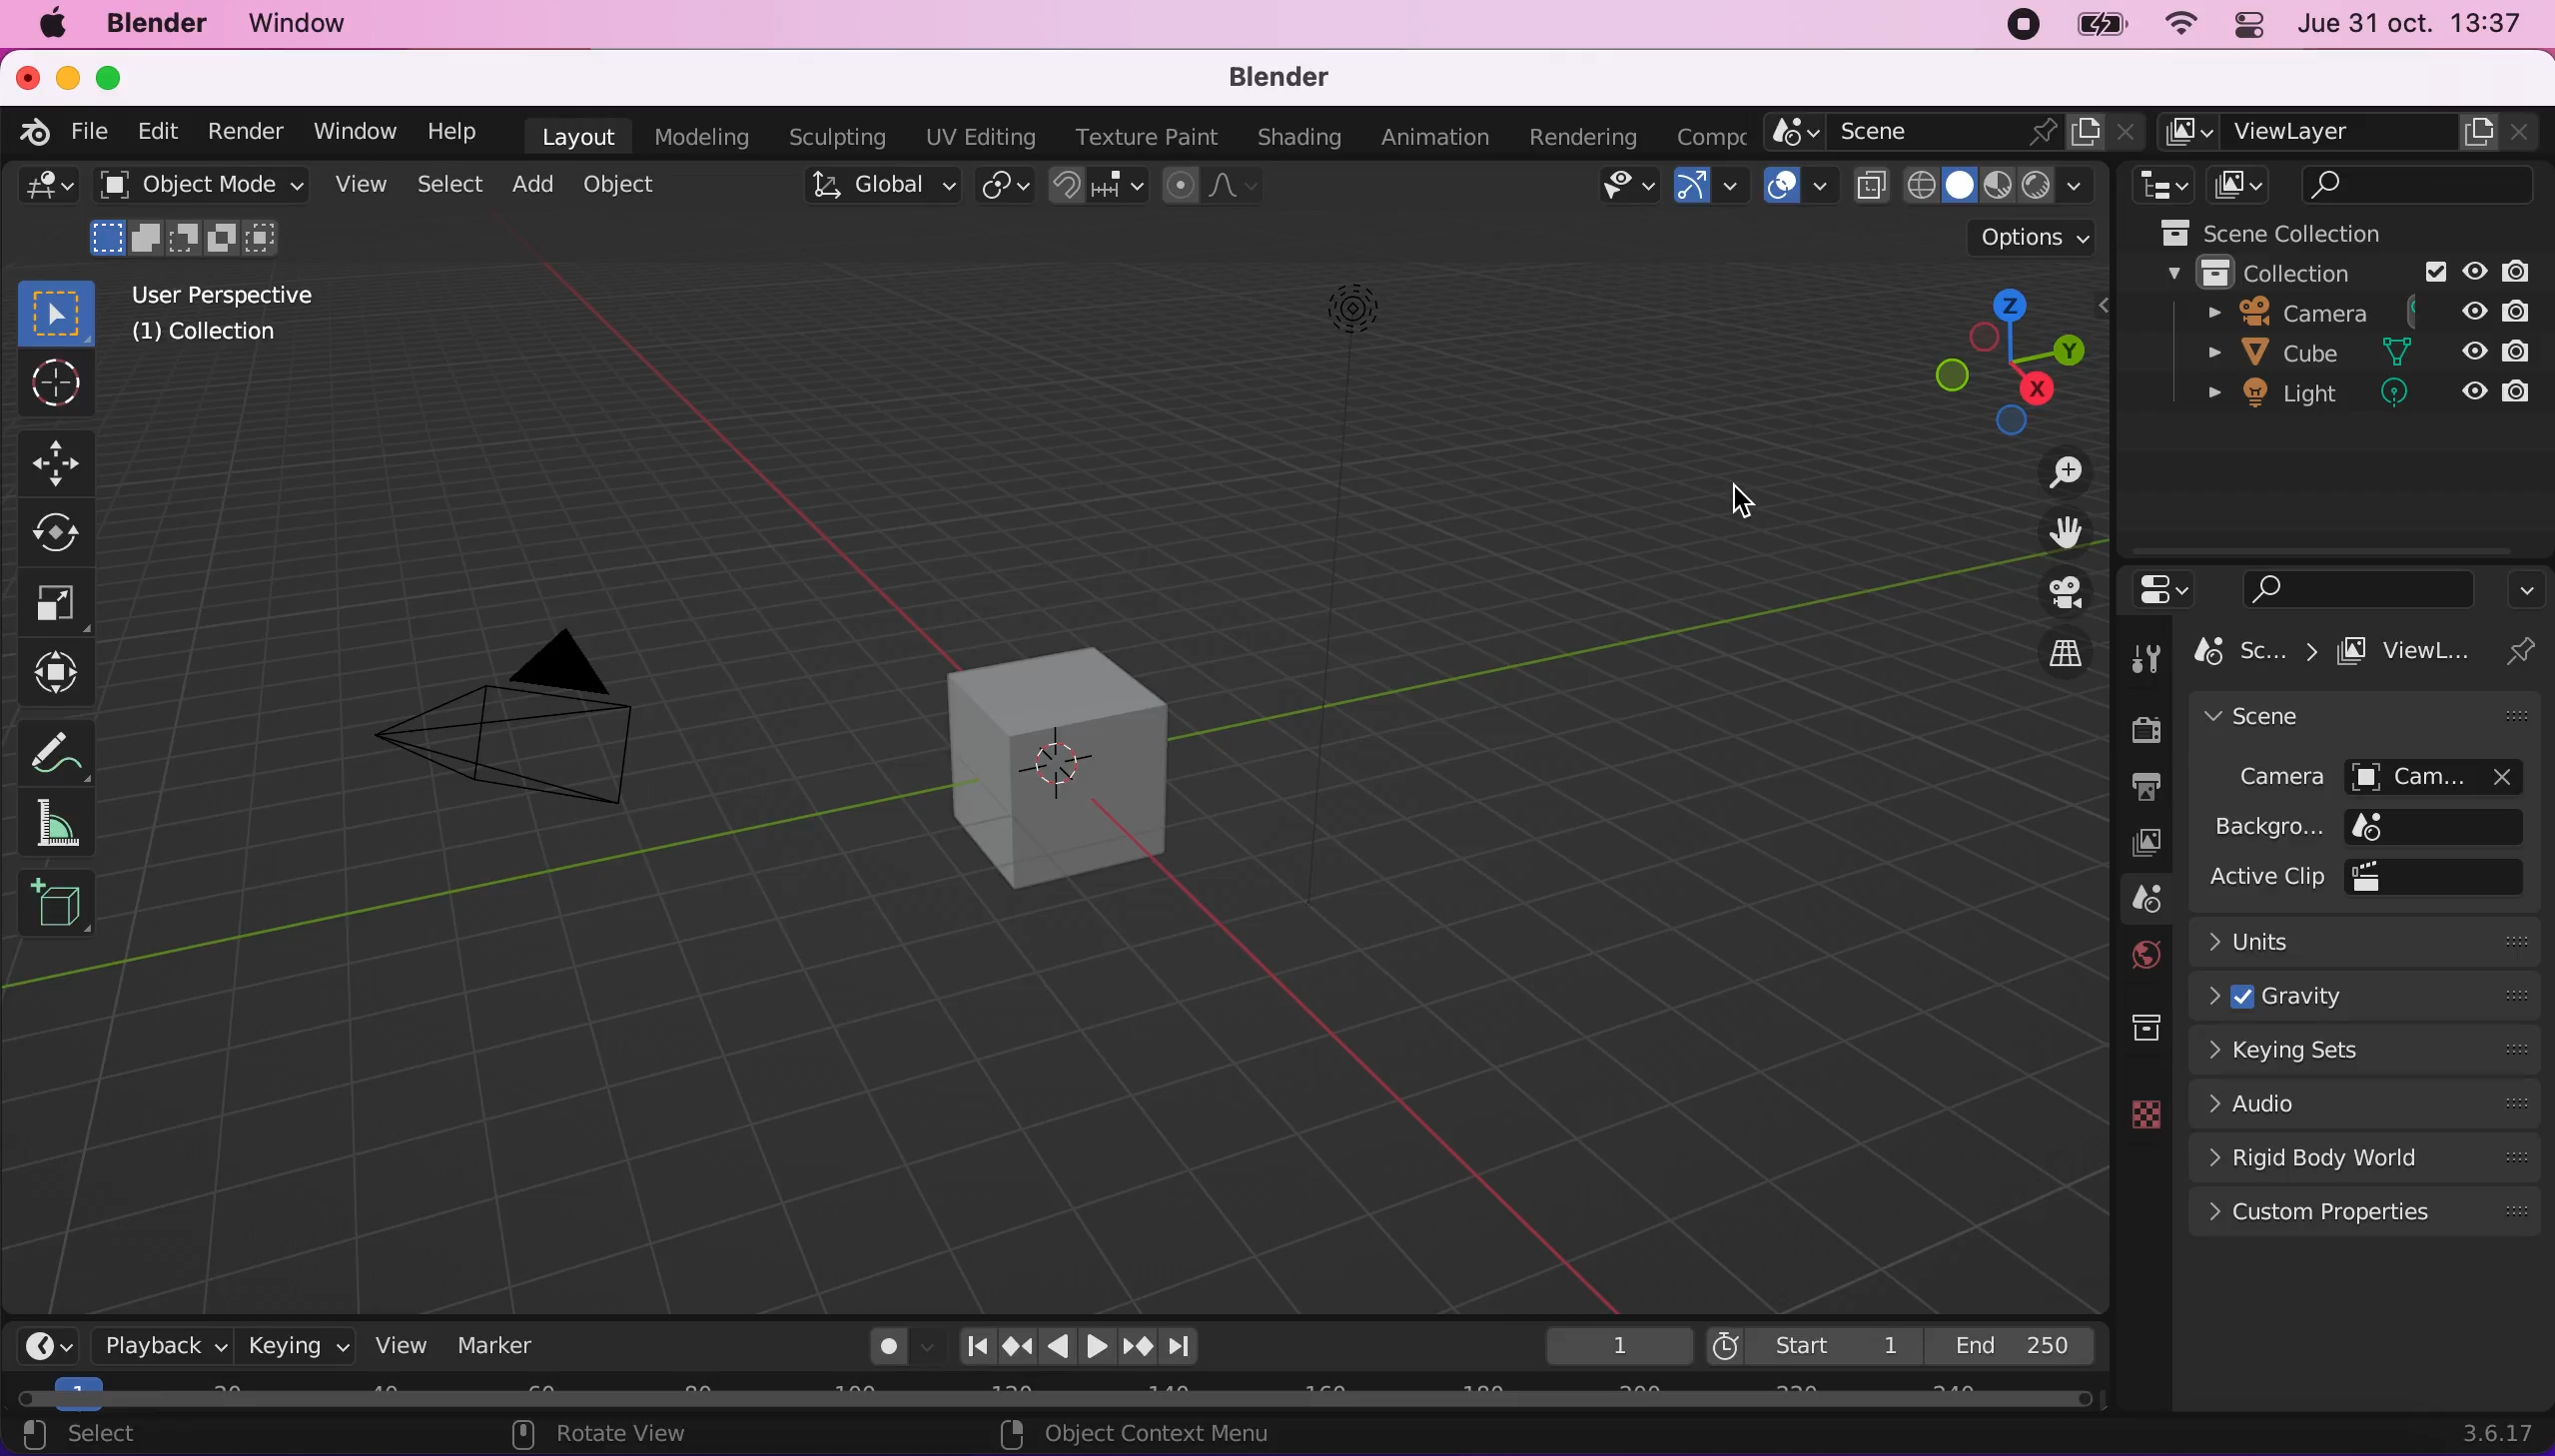 Image resolution: width=2555 pixels, height=1456 pixels. Describe the element at coordinates (2122, 1029) in the screenshot. I see `collection` at that location.